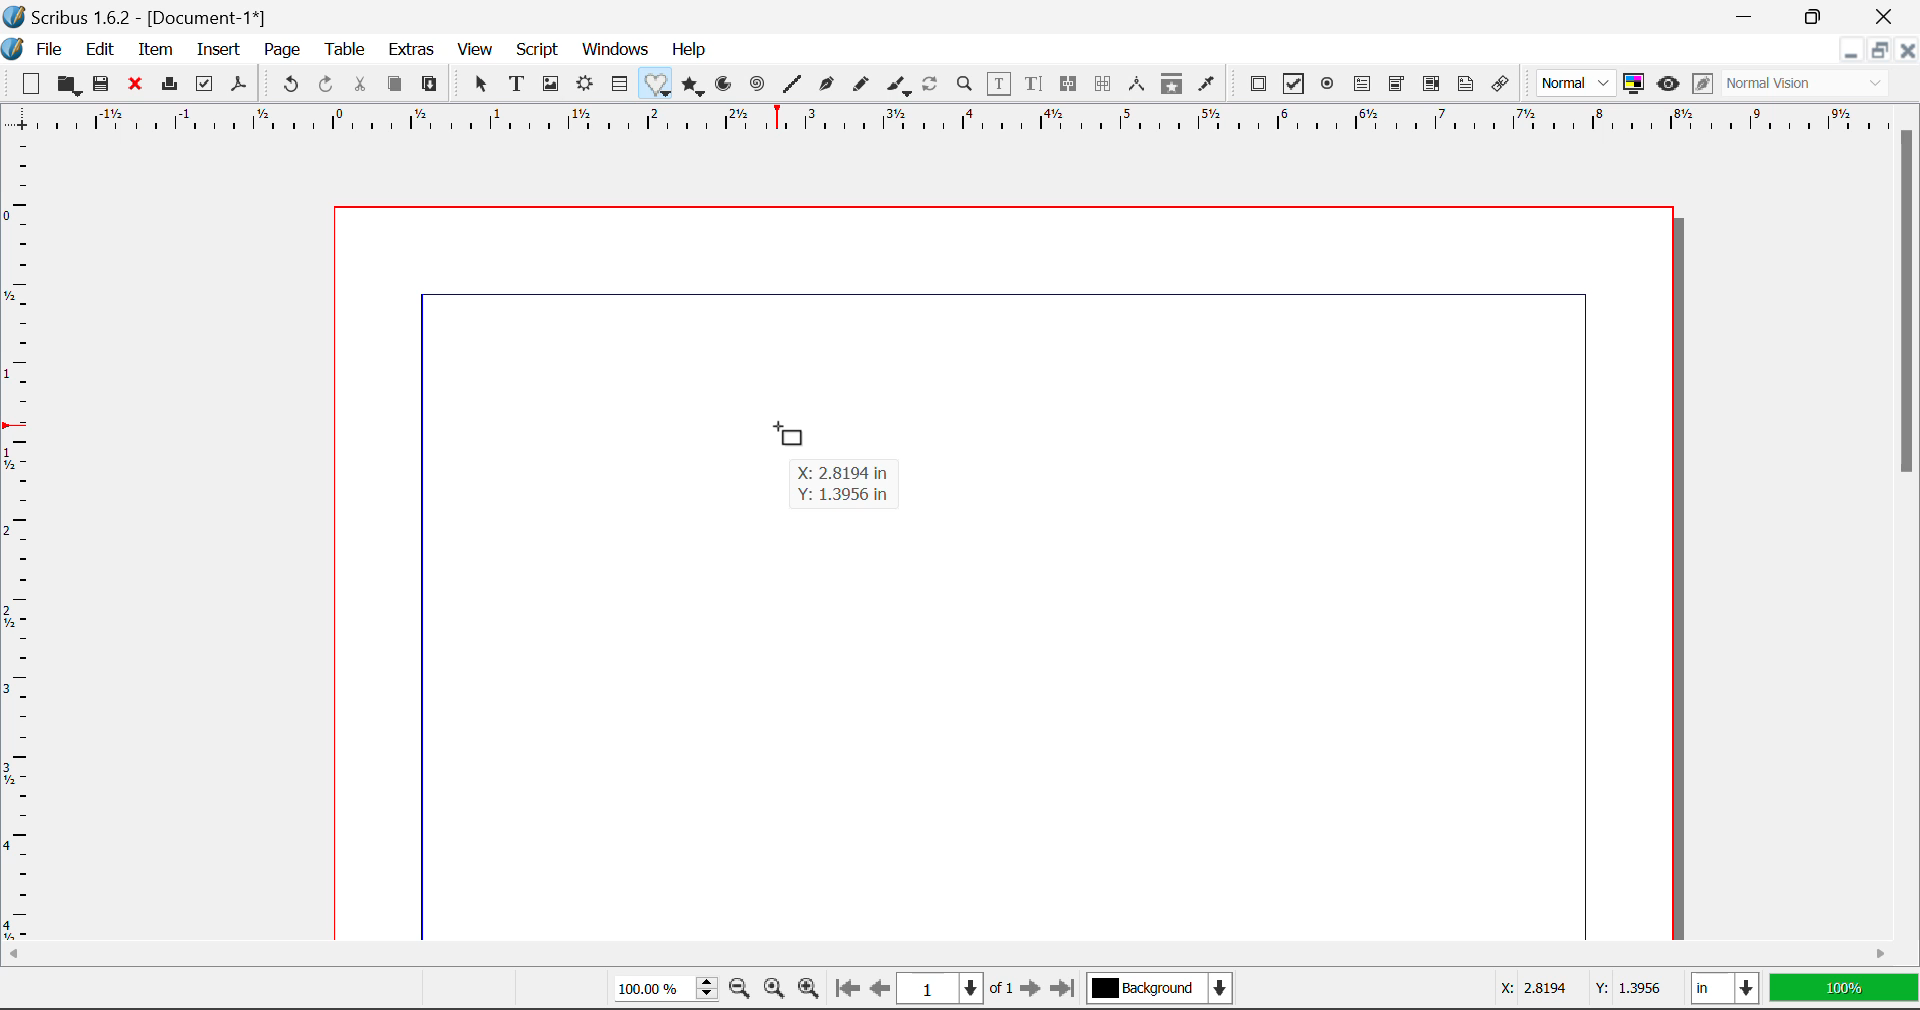 This screenshot has width=1920, height=1010. Describe the element at coordinates (934, 87) in the screenshot. I see `Refresh` at that location.